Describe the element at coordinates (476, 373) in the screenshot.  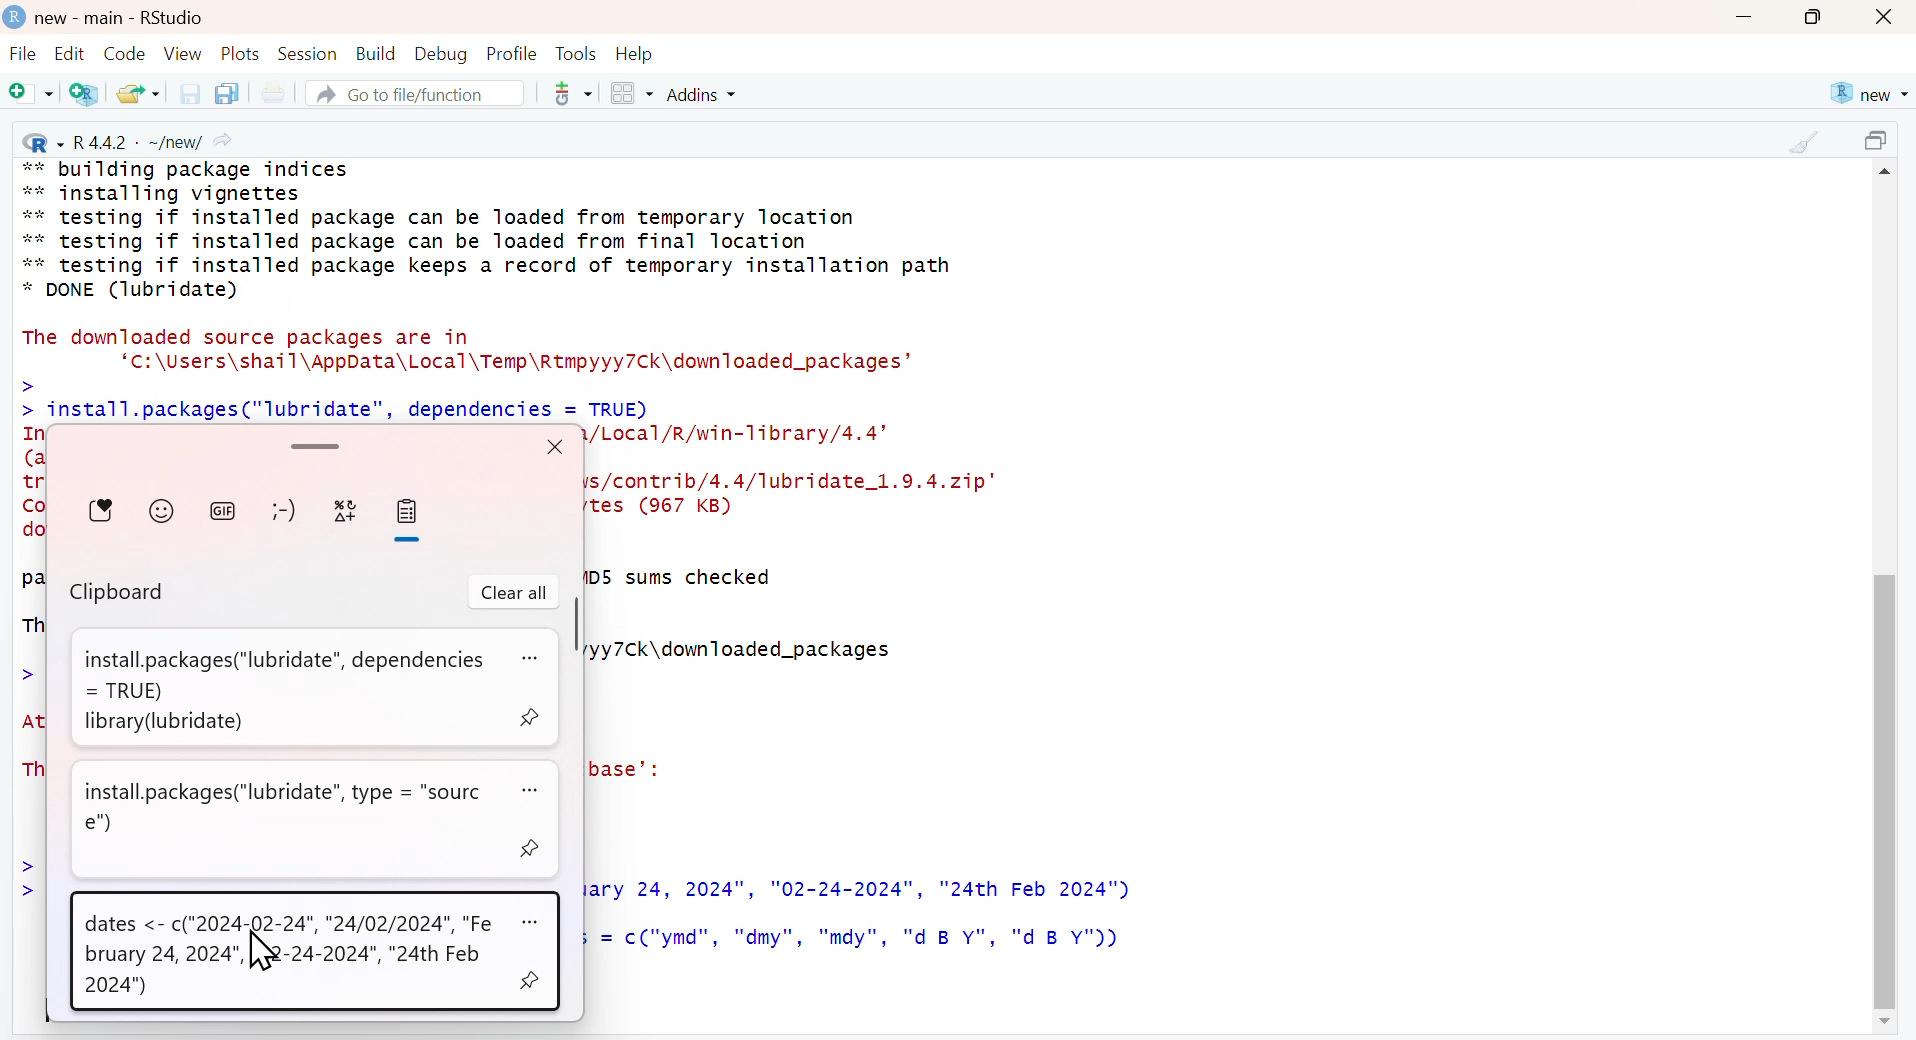
I see `The downloaded source packages are in
‘c:\Users\shail\AppData\Local\Temp\Rtmpyyy7Ck\downloaded_packages’

>

> install.packages("lubridate"”, dependencies = TRUE)` at that location.